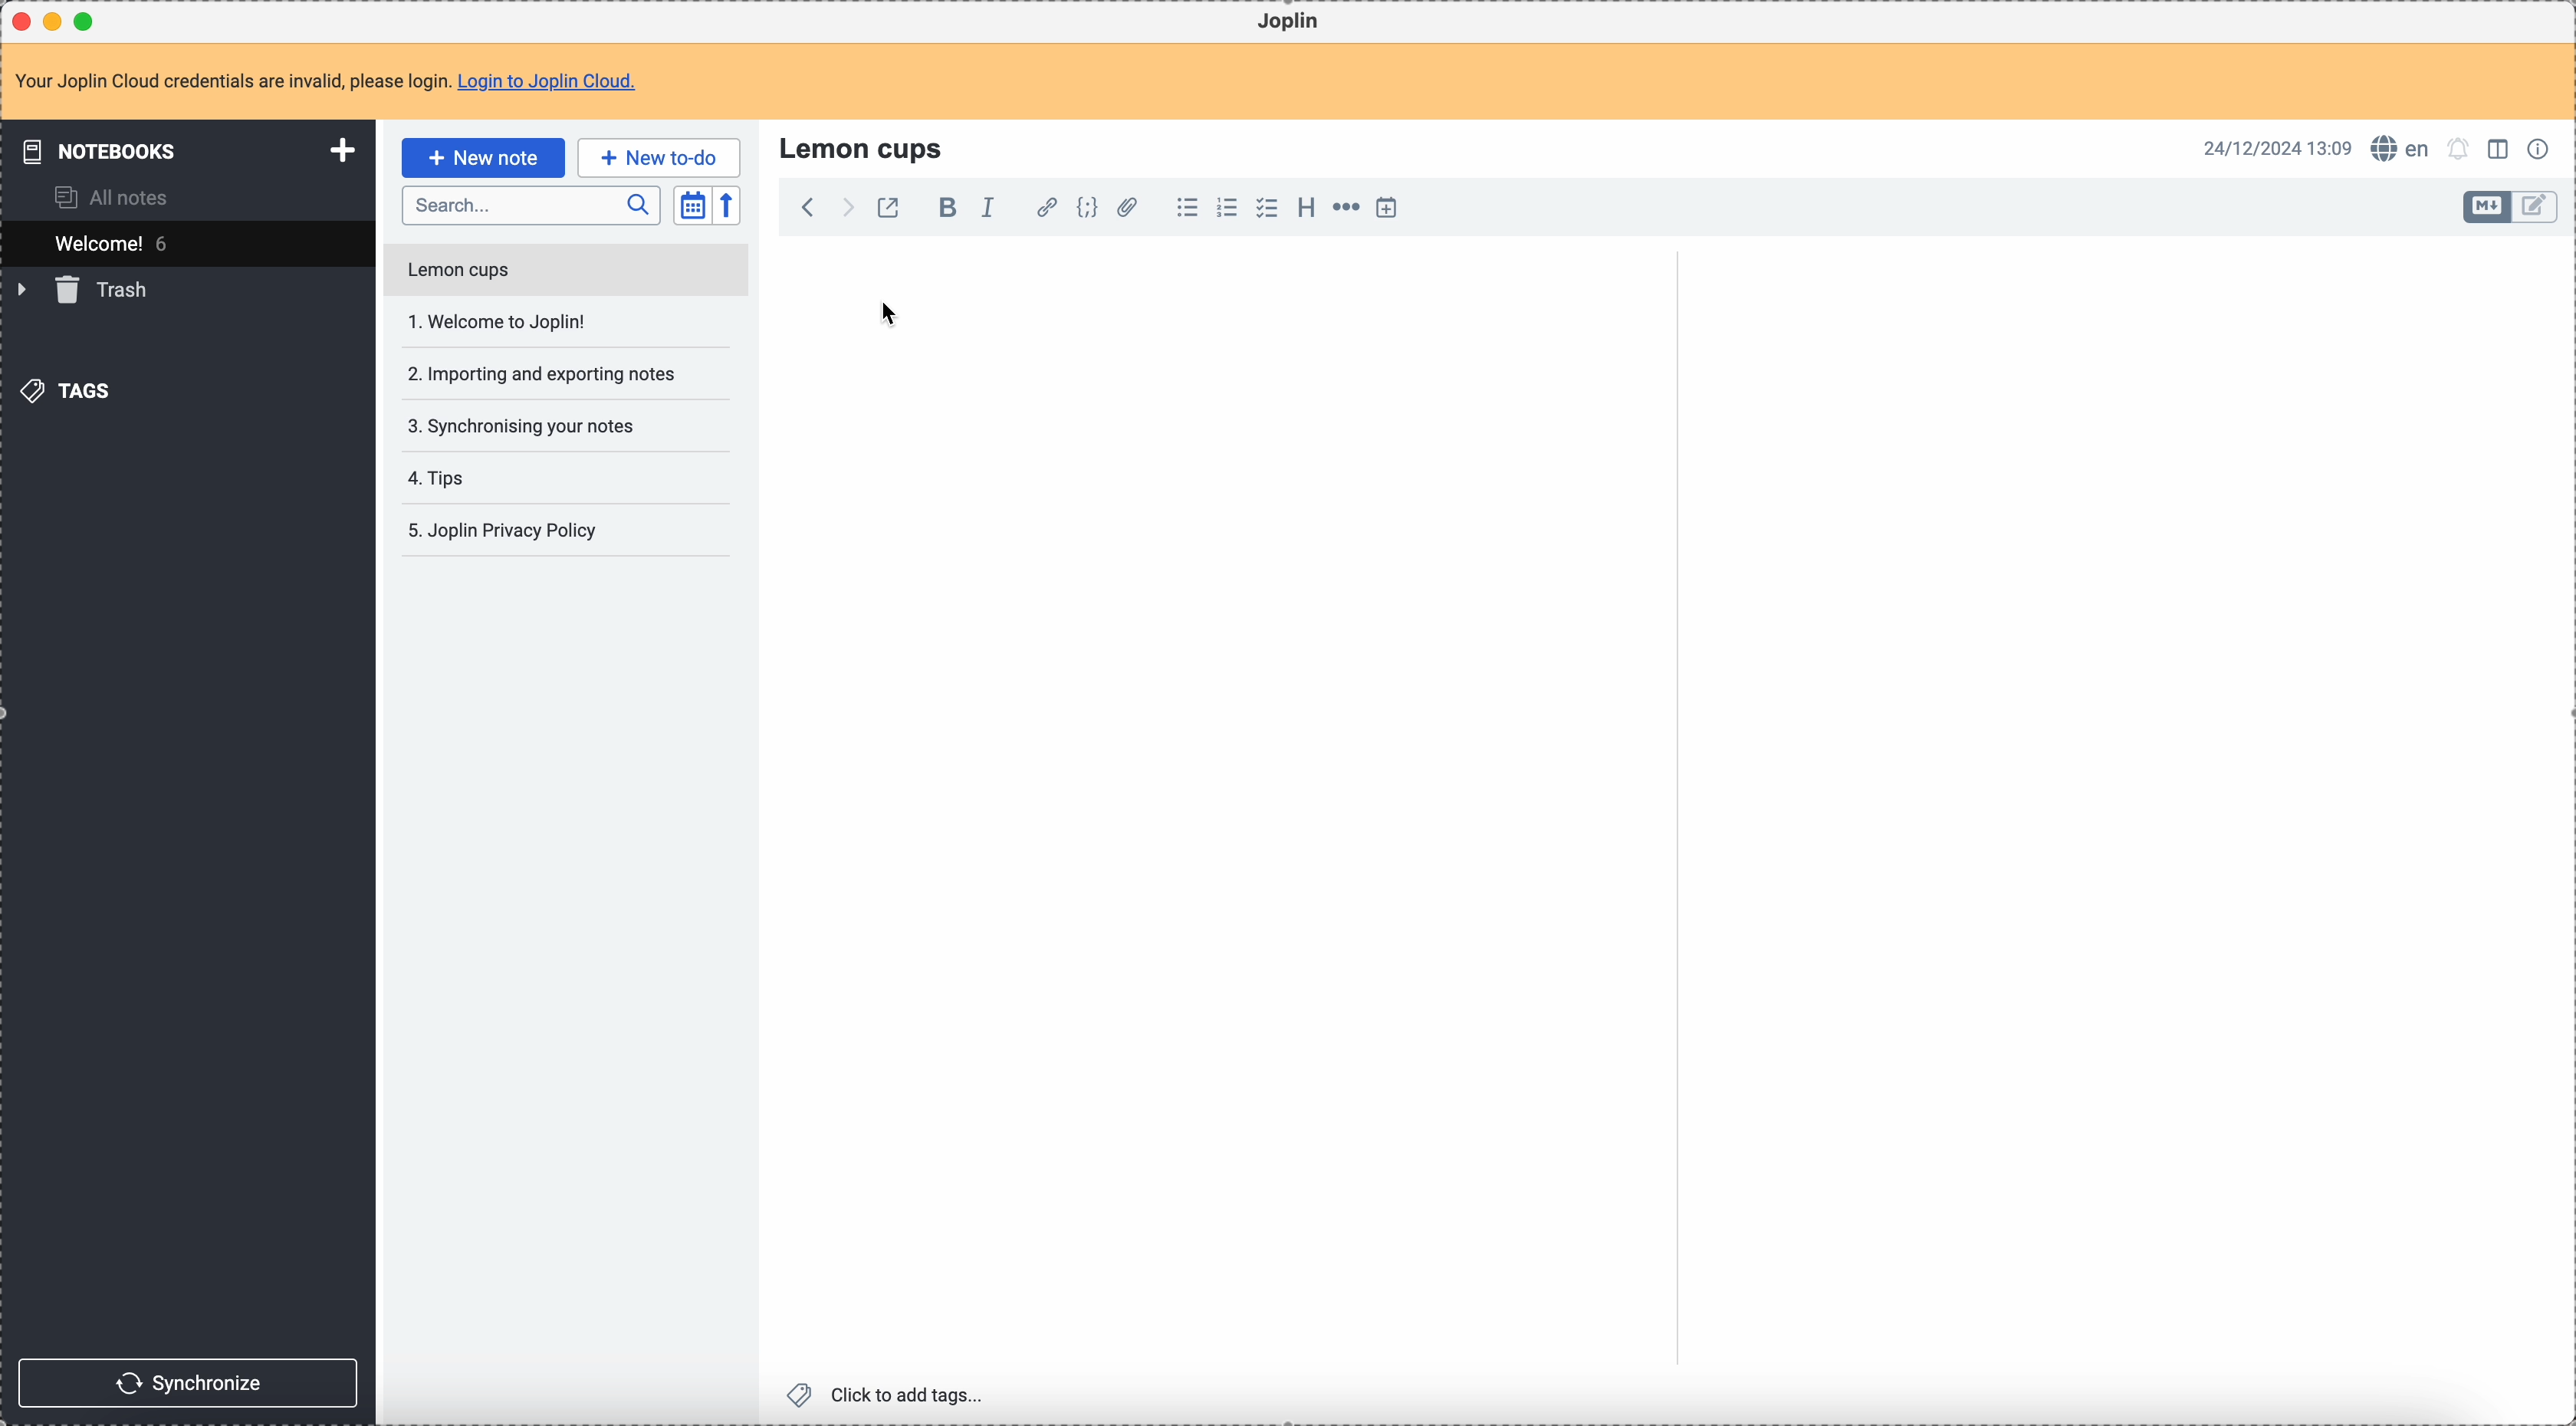  What do you see at coordinates (192, 150) in the screenshot?
I see `notebooks` at bounding box center [192, 150].